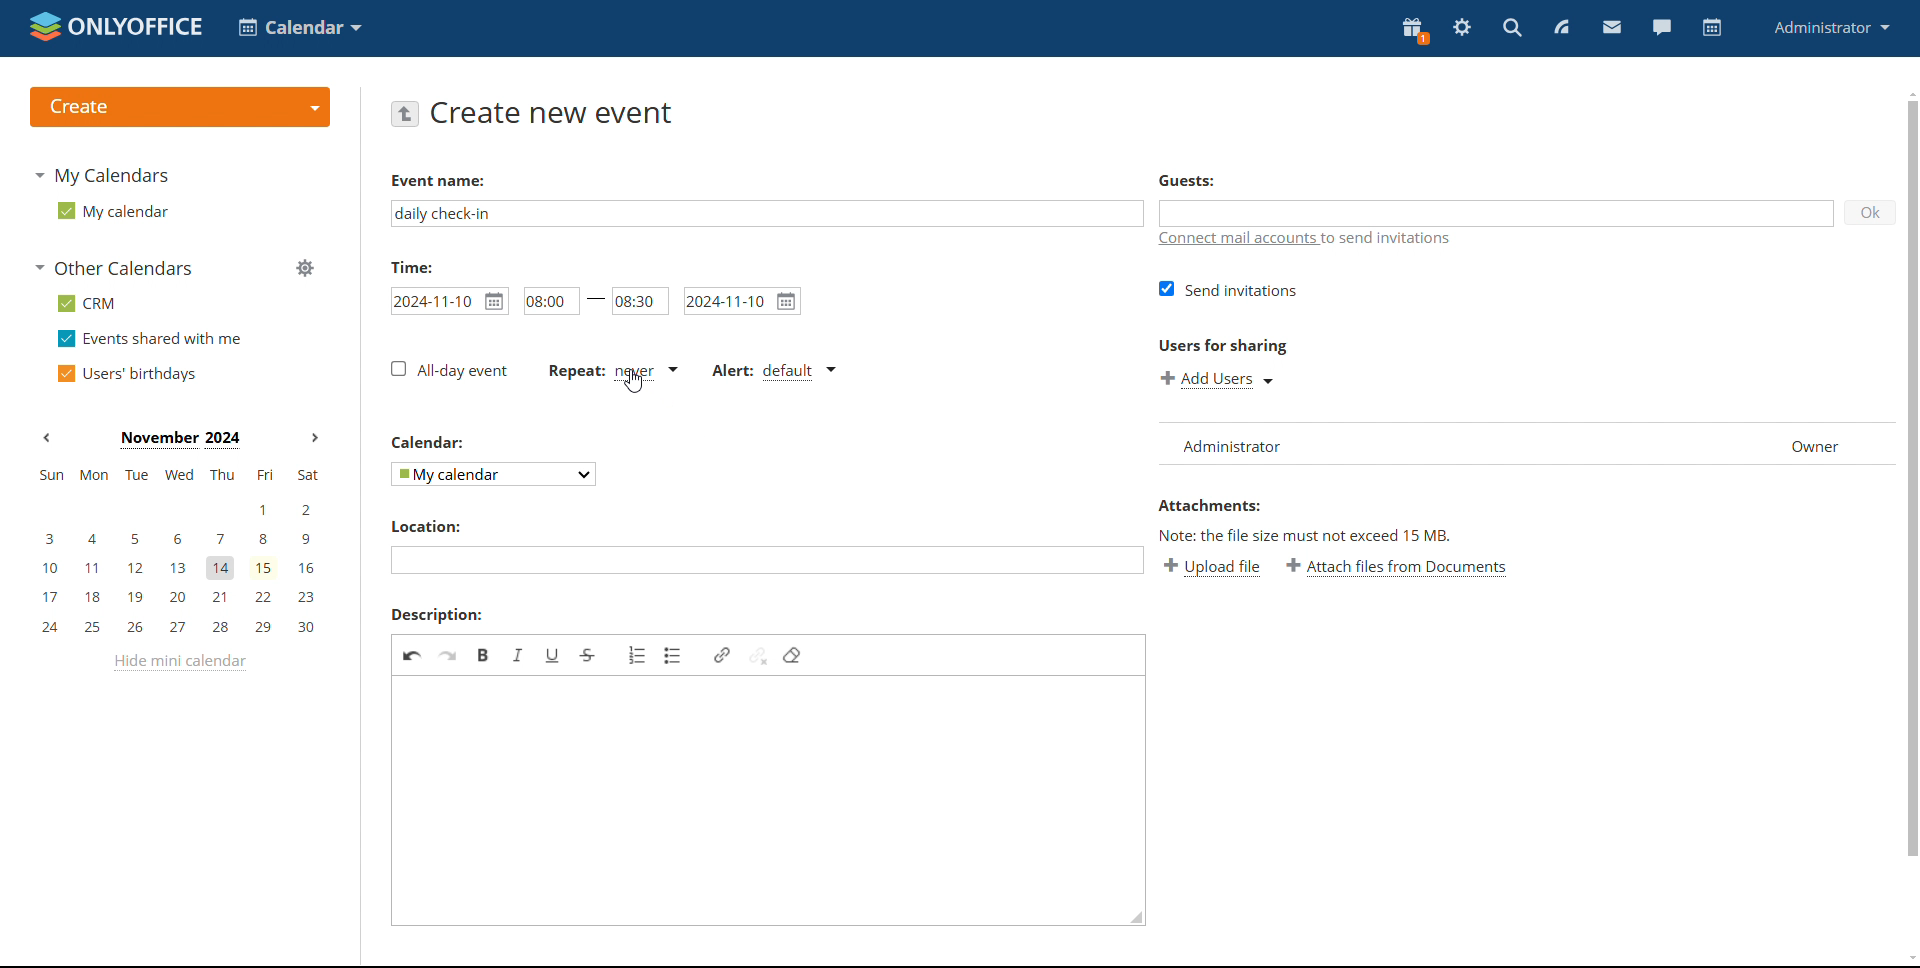  Describe the element at coordinates (1232, 346) in the screenshot. I see `users for sharing:` at that location.